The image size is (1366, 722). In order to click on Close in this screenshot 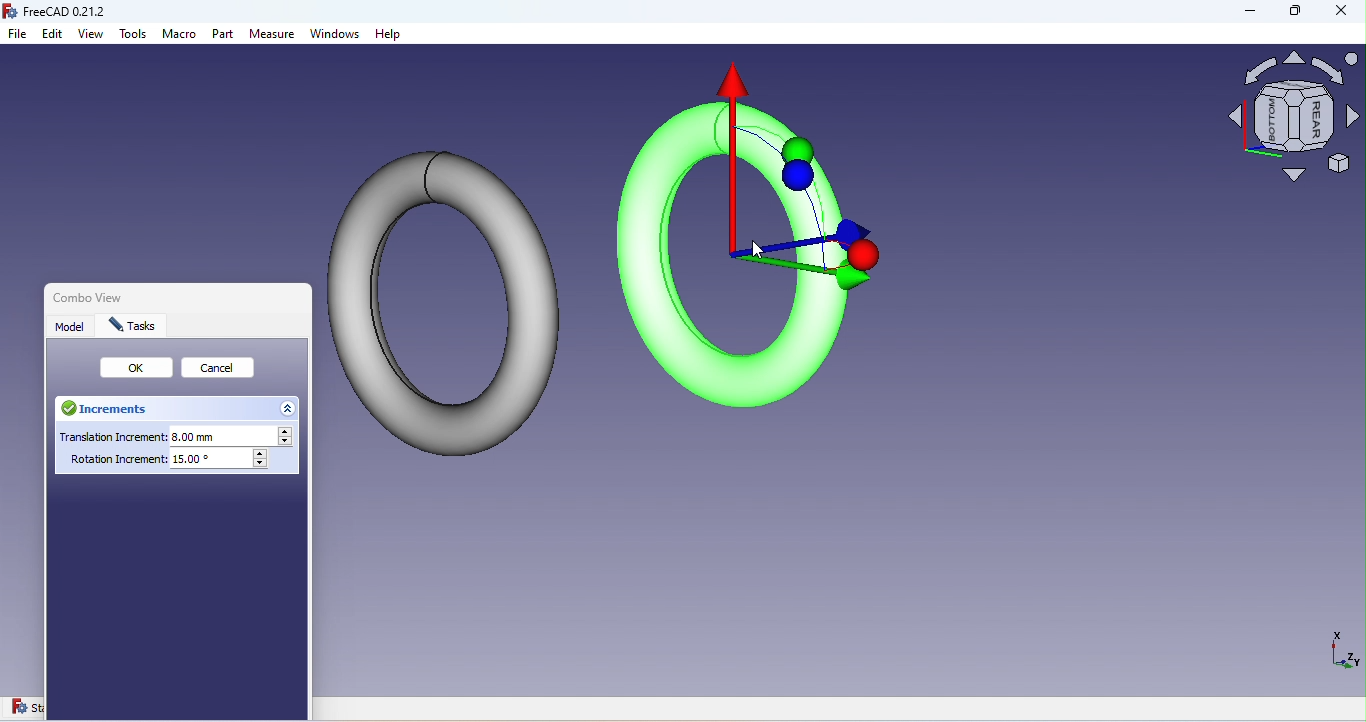, I will do `click(304, 301)`.